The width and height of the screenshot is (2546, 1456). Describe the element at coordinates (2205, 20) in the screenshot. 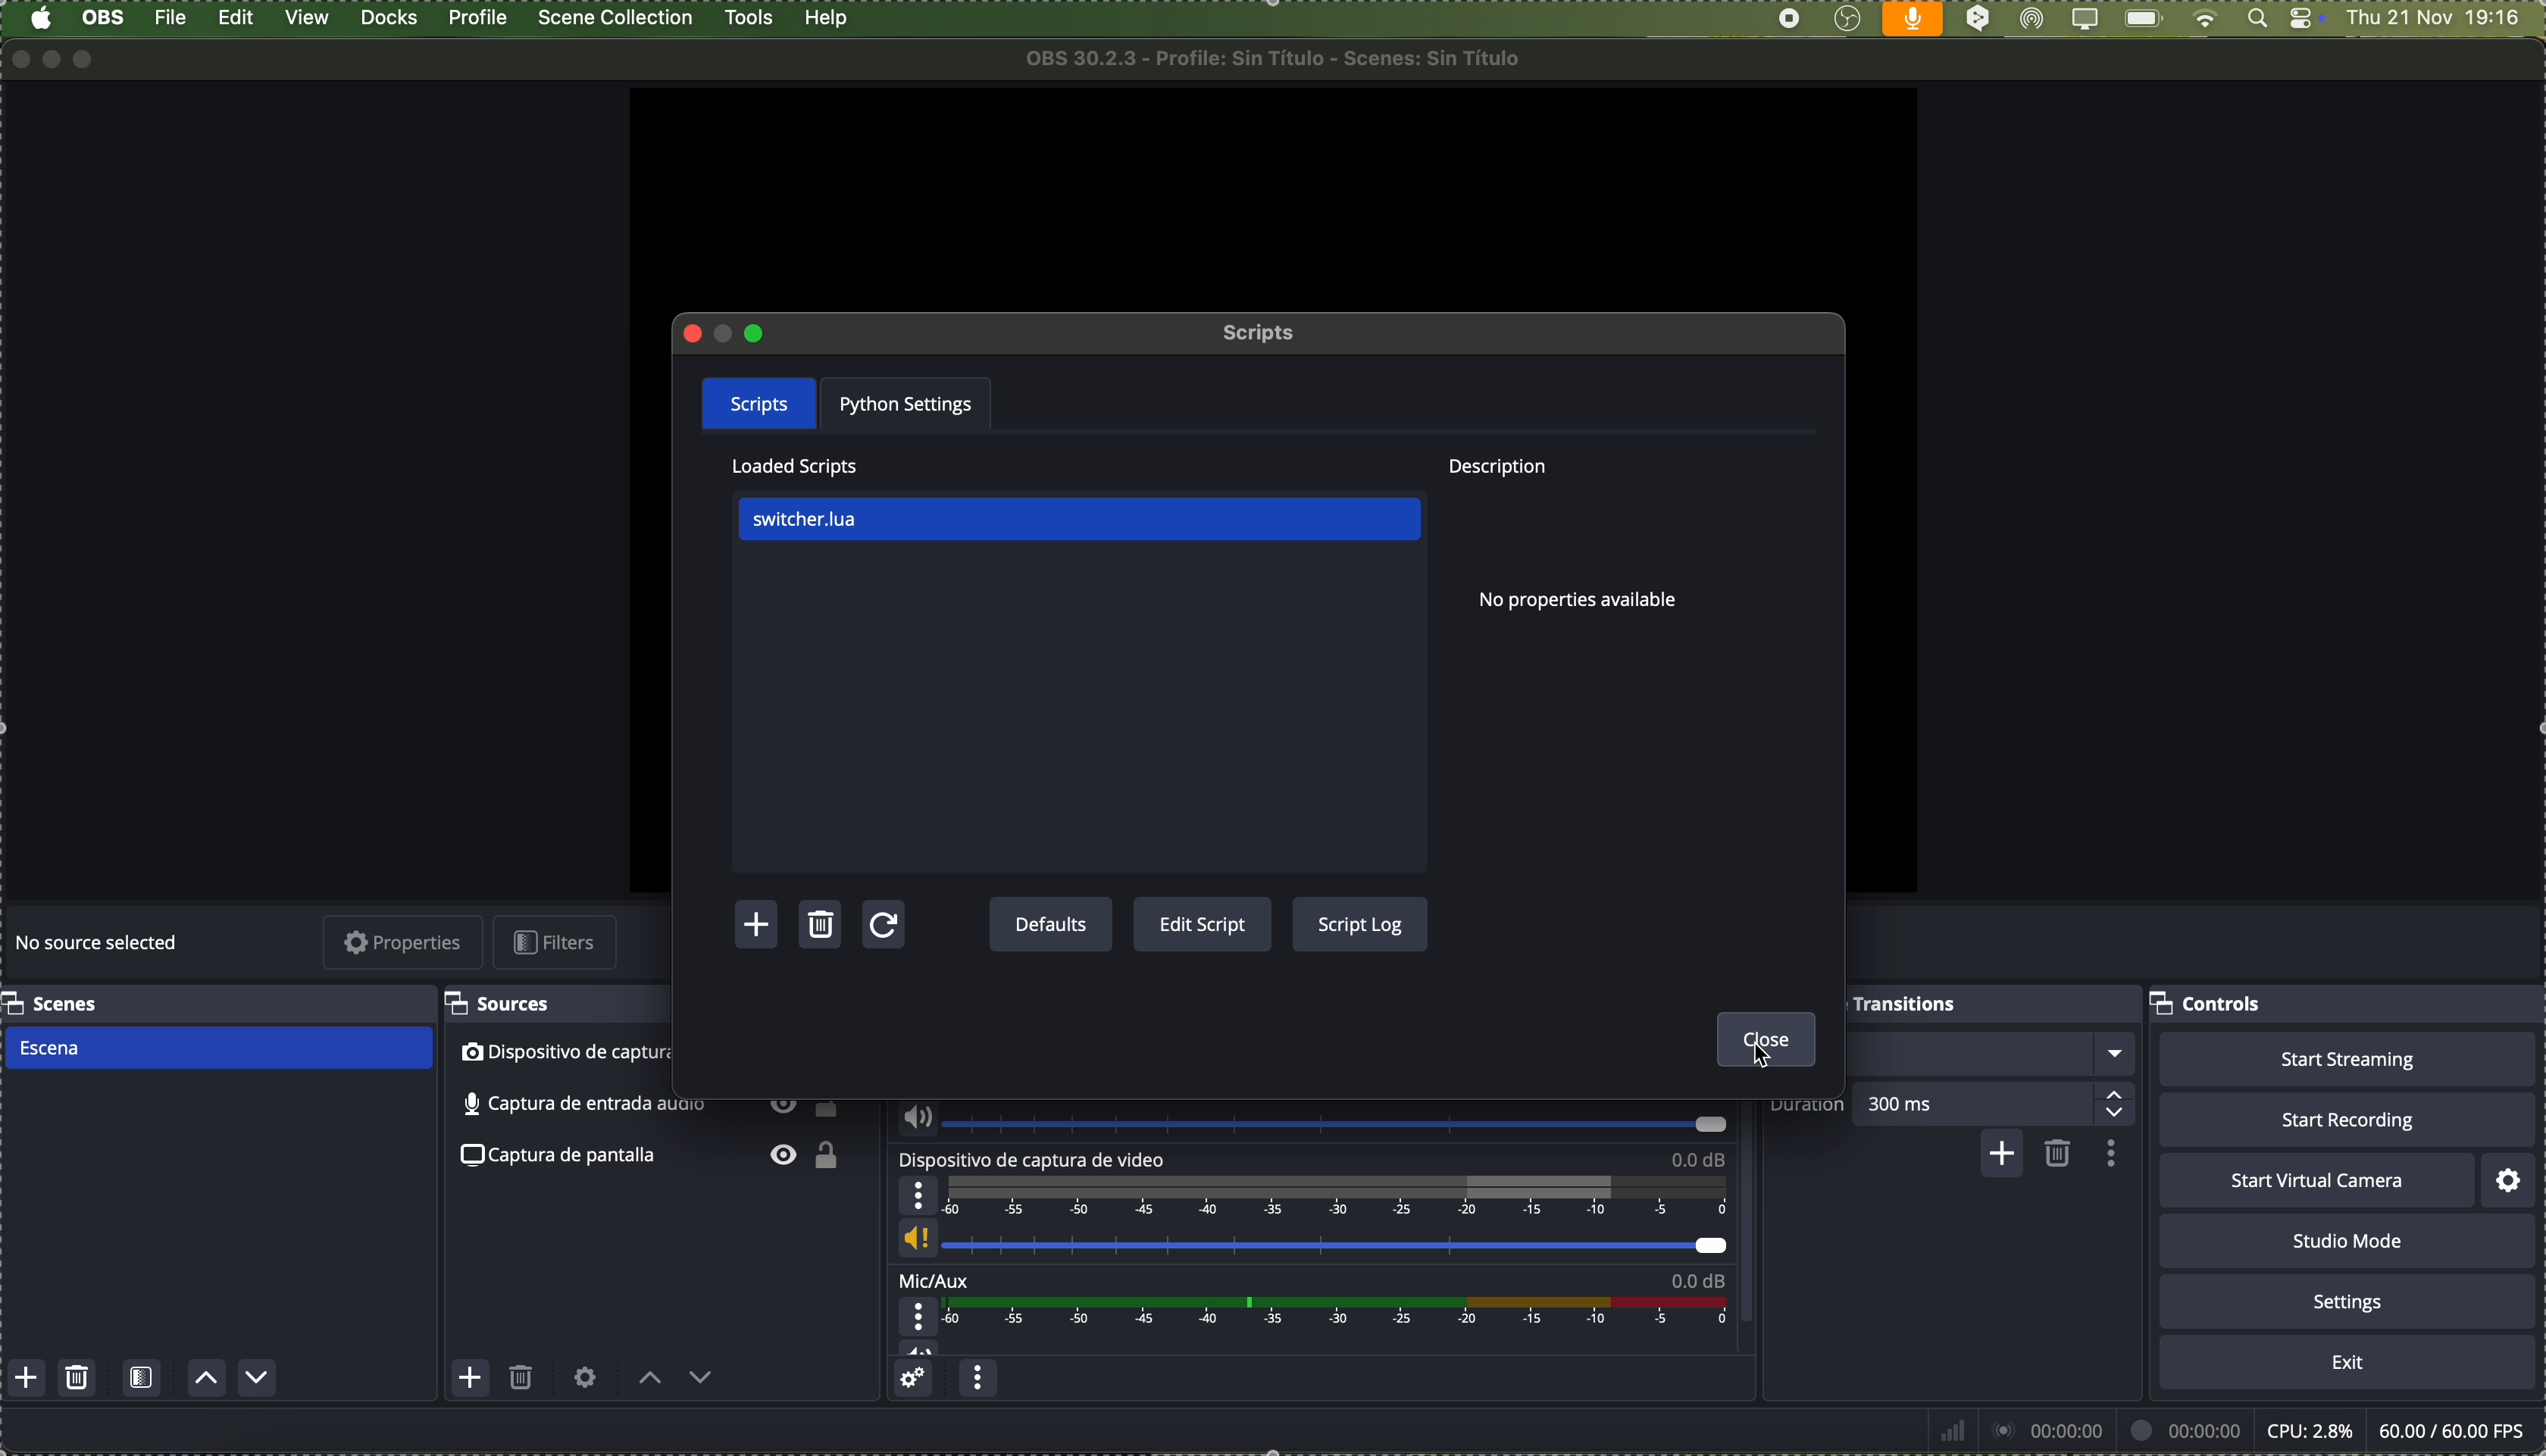

I see `wifi` at that location.